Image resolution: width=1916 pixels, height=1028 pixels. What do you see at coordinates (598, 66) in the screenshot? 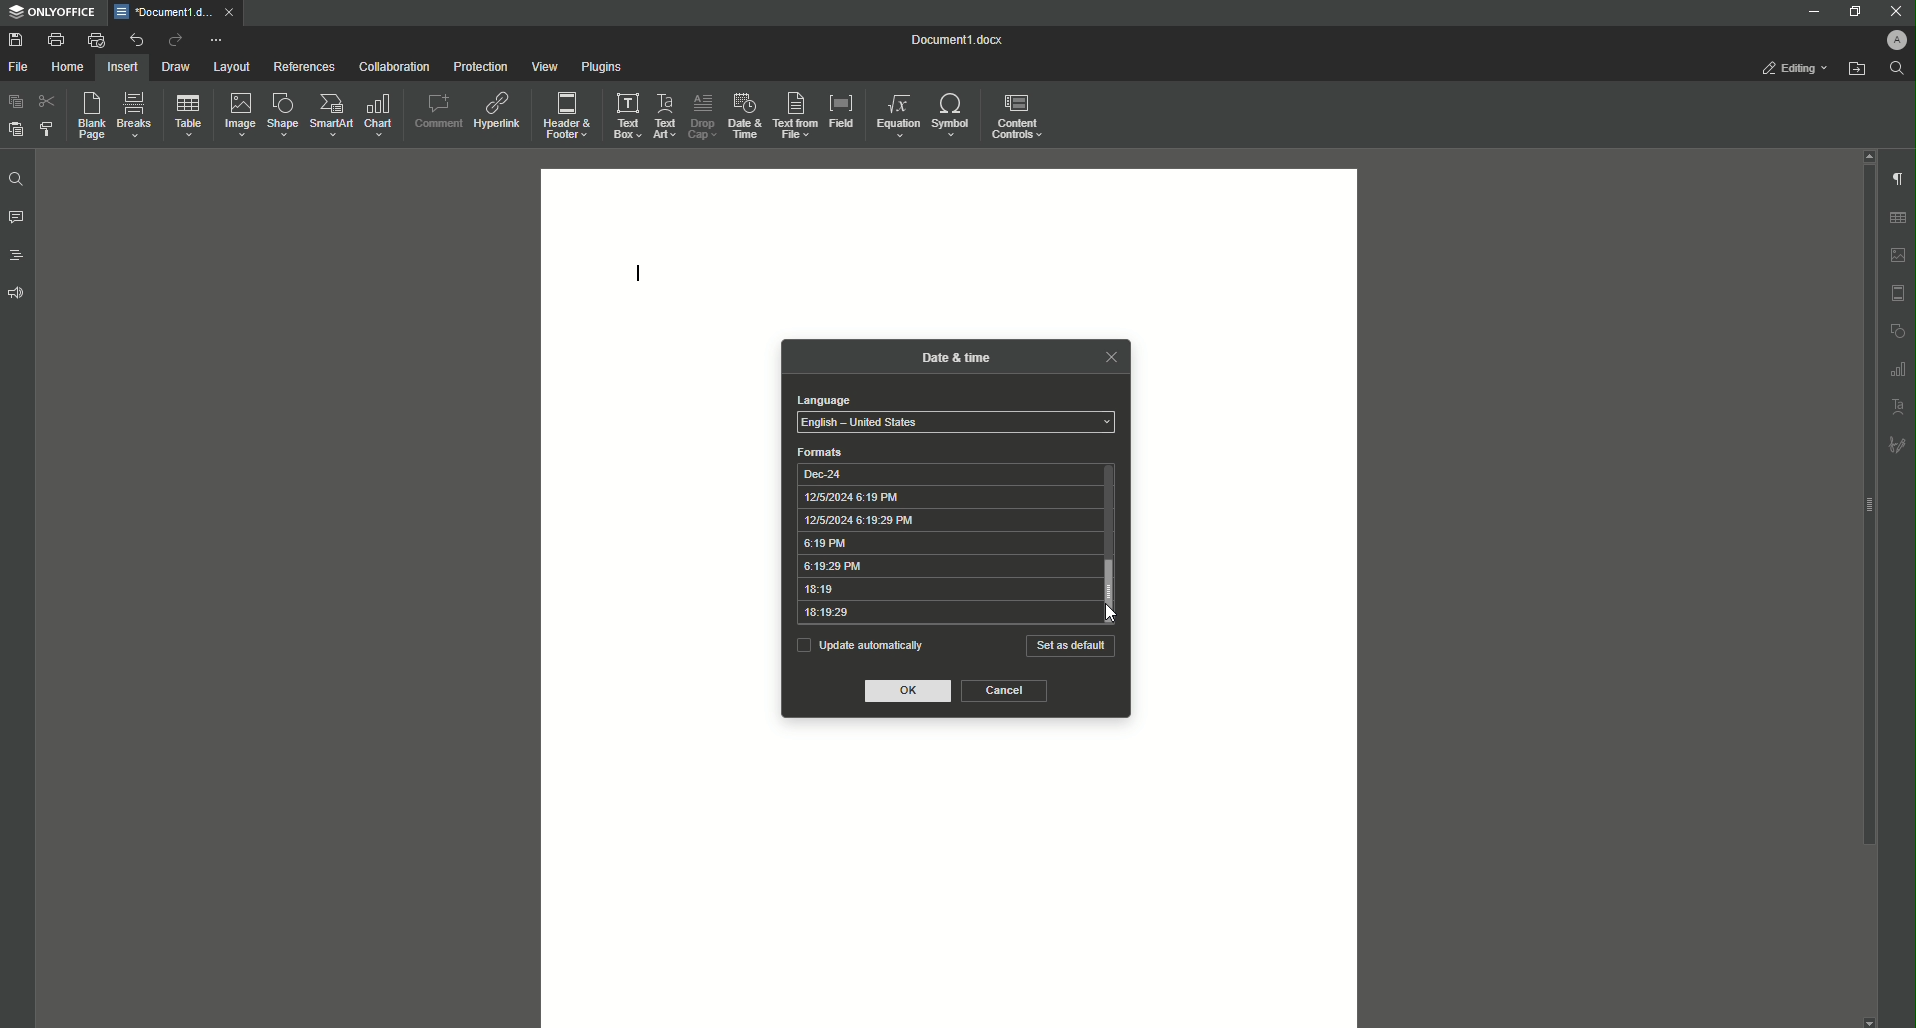
I see `Plugins` at bounding box center [598, 66].